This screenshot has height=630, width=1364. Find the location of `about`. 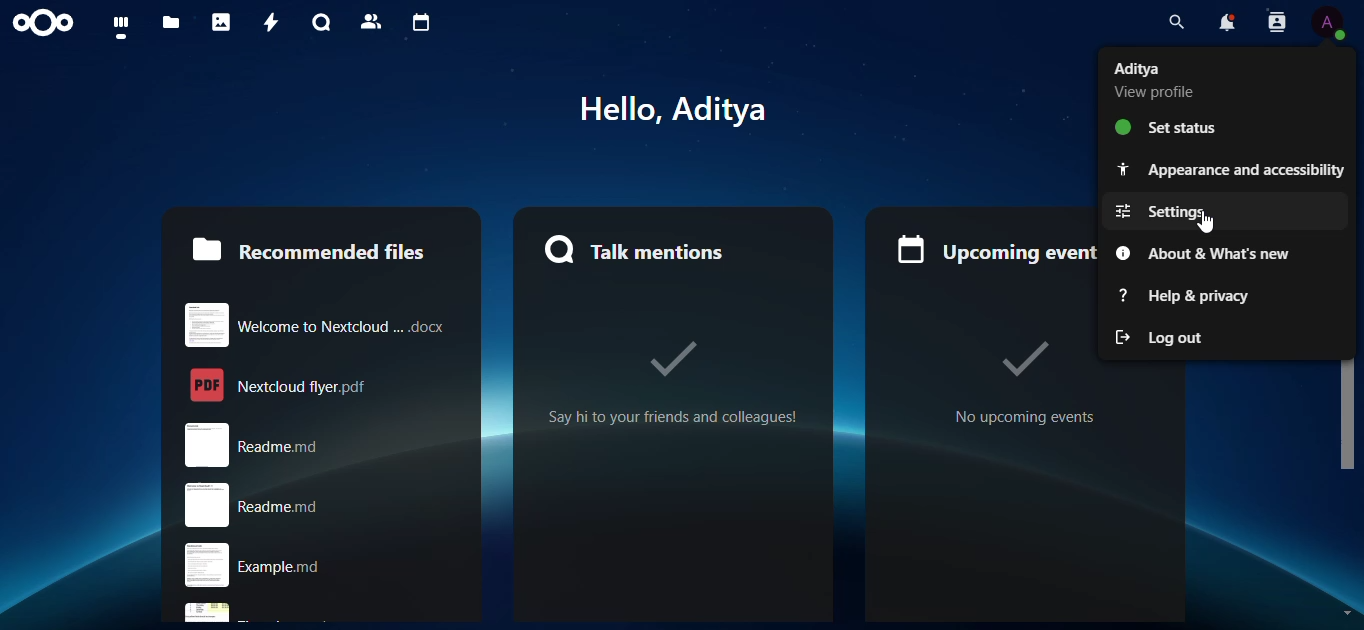

about is located at coordinates (1214, 253).